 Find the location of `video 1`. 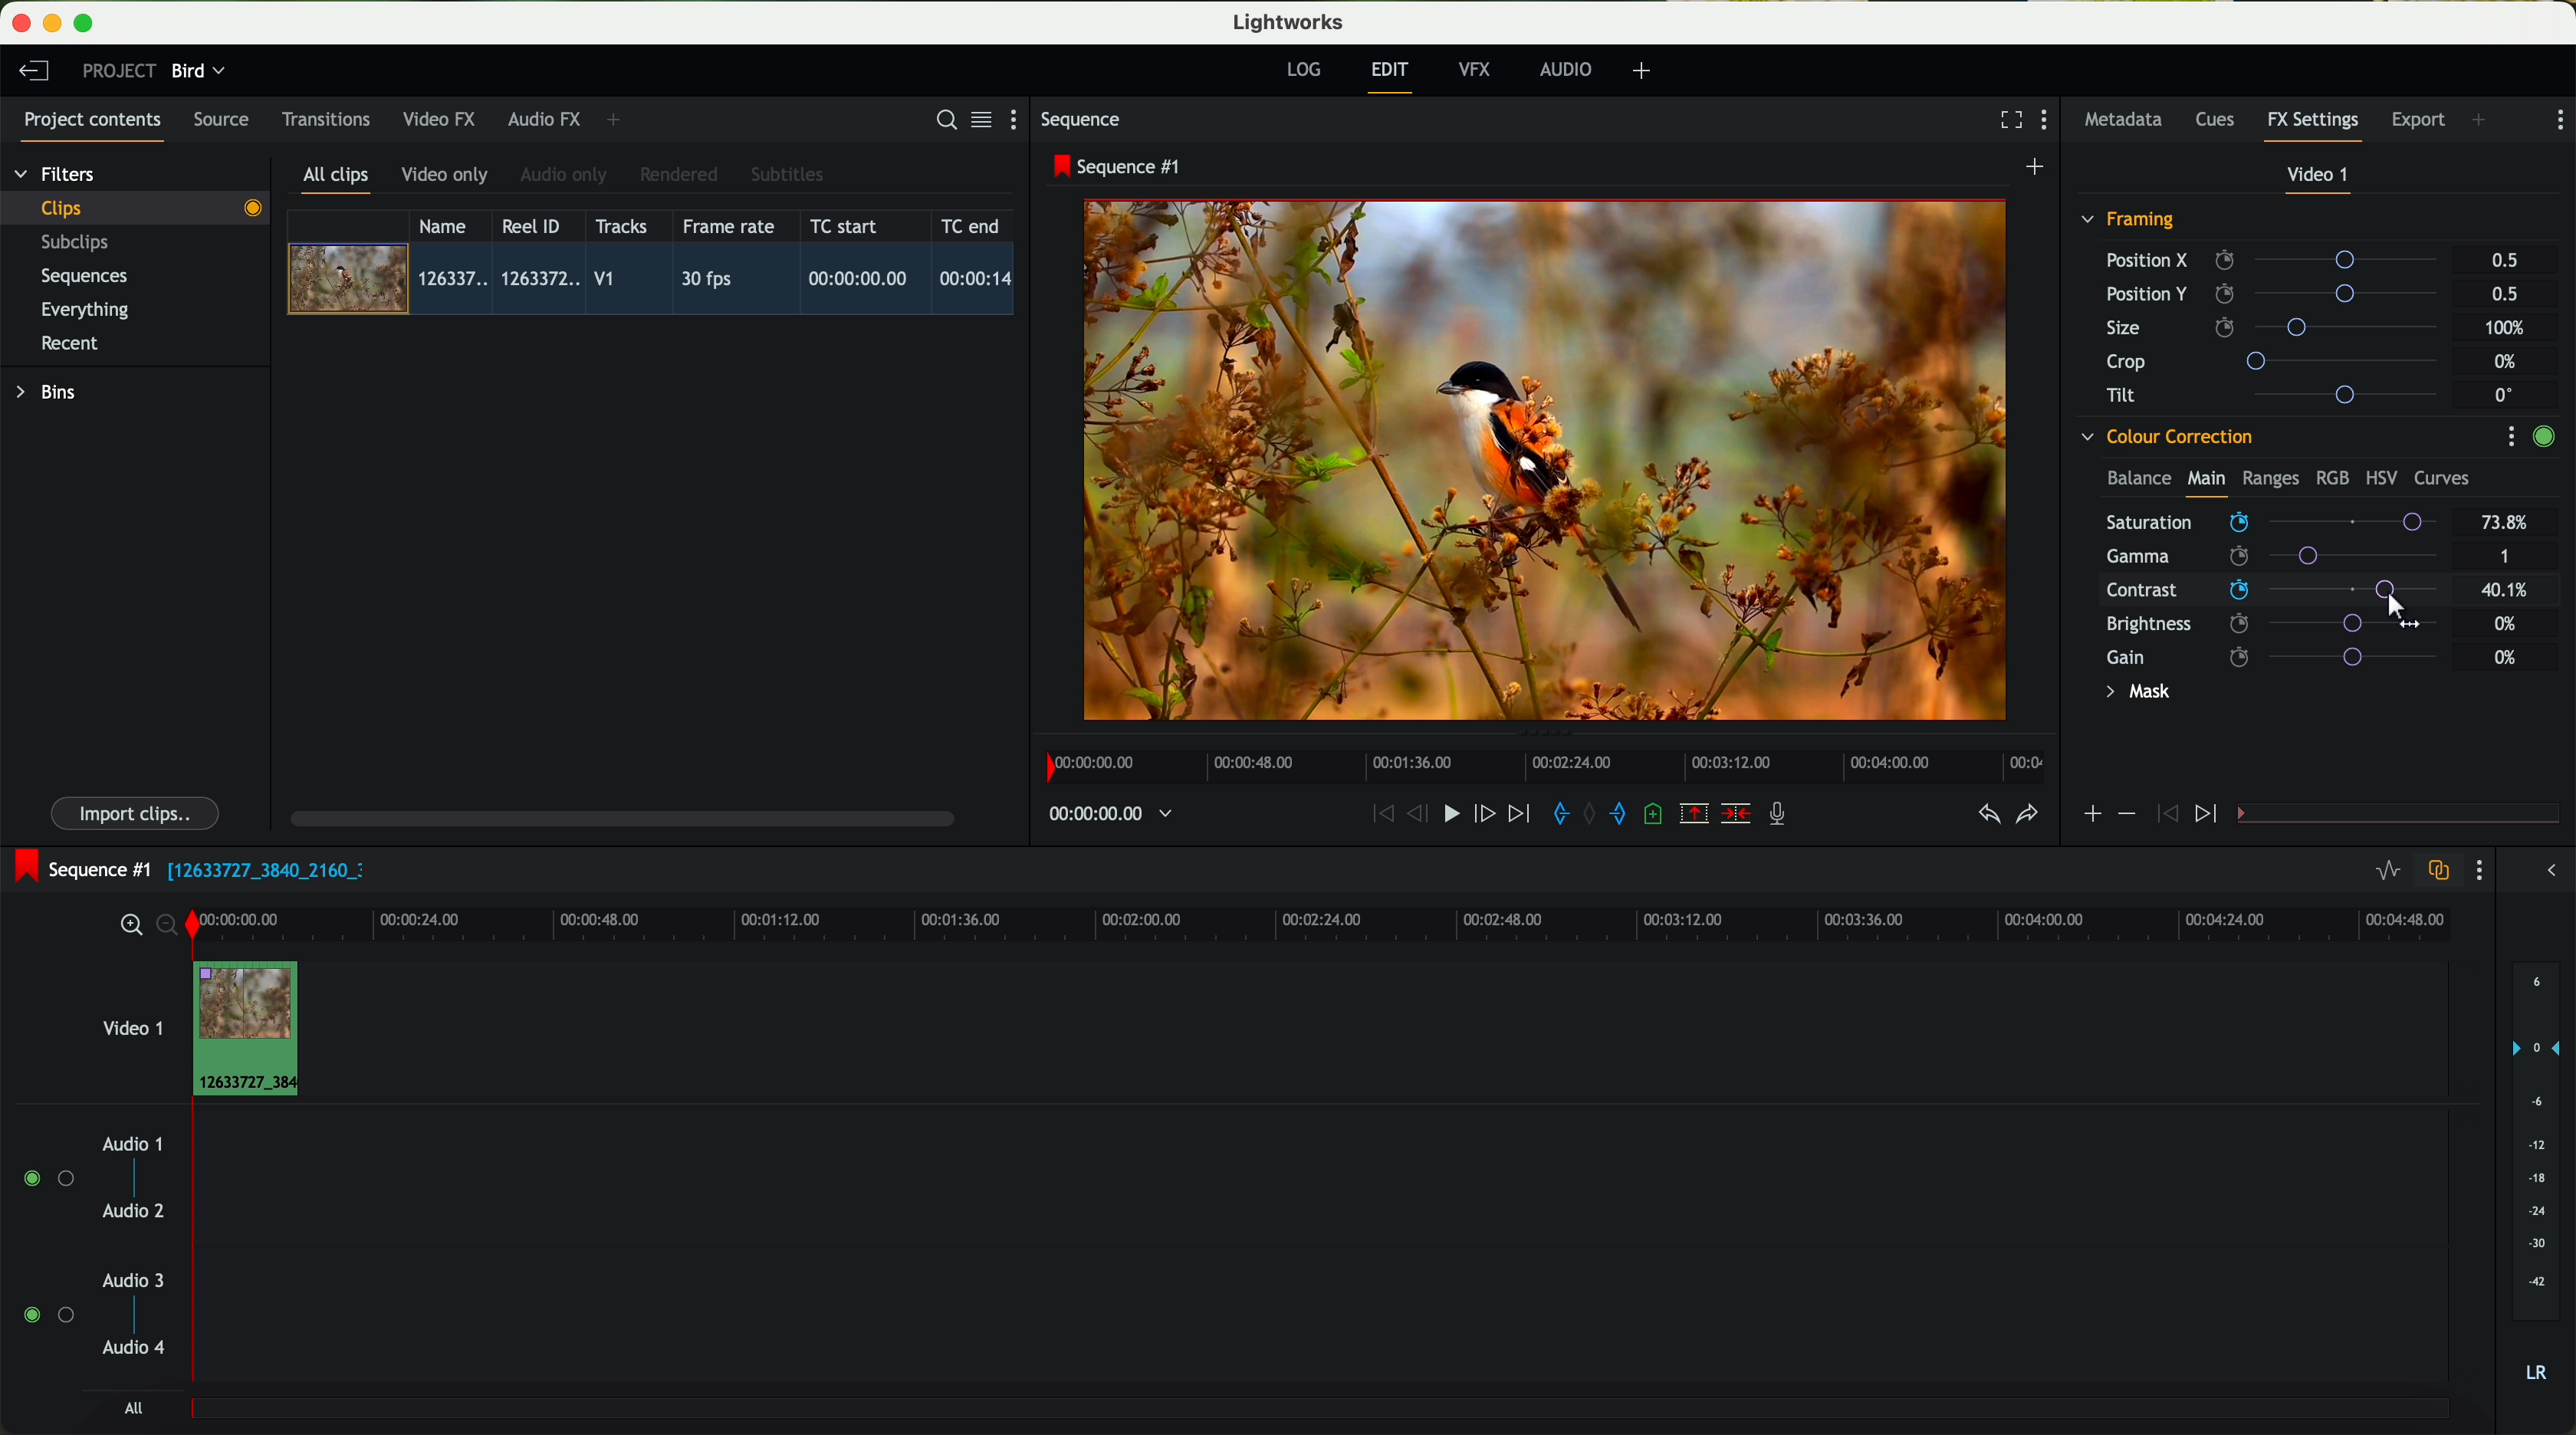

video 1 is located at coordinates (2320, 179).